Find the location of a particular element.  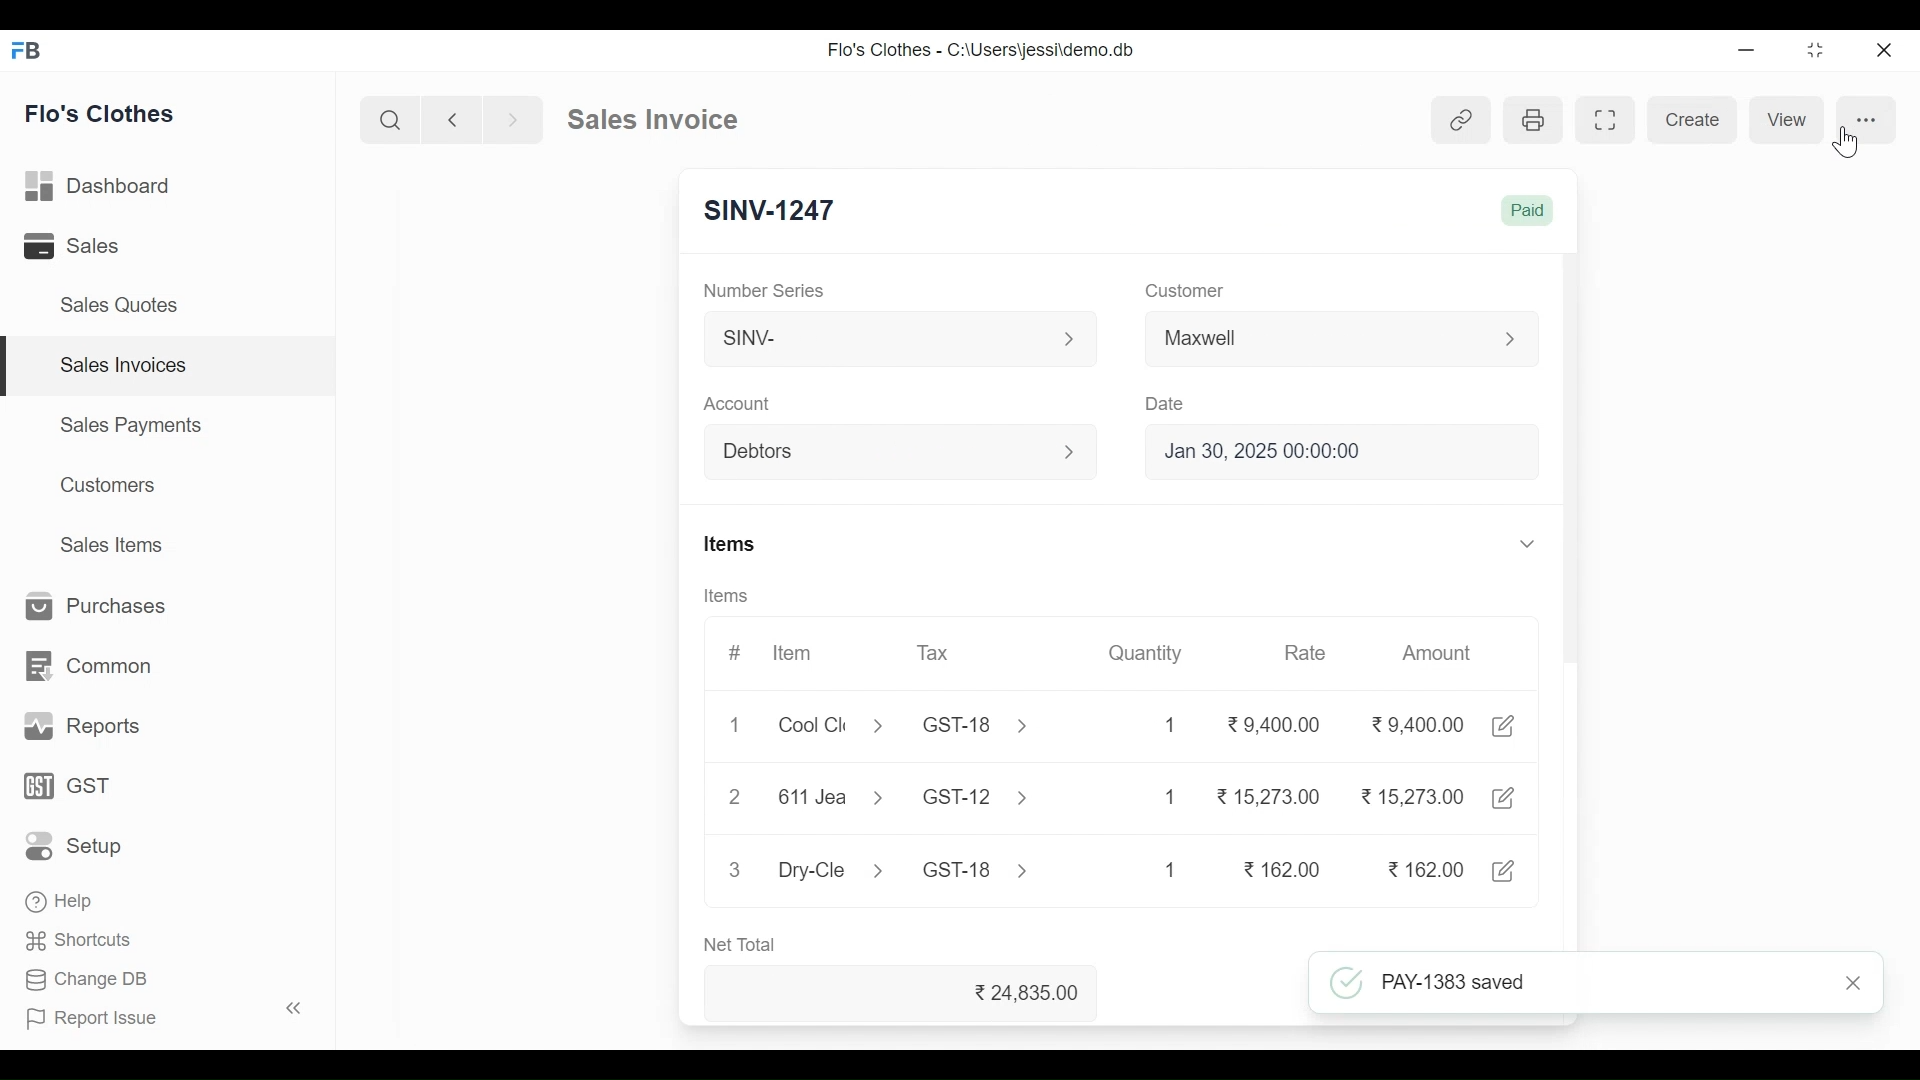

Sales Invoice is located at coordinates (652, 120).